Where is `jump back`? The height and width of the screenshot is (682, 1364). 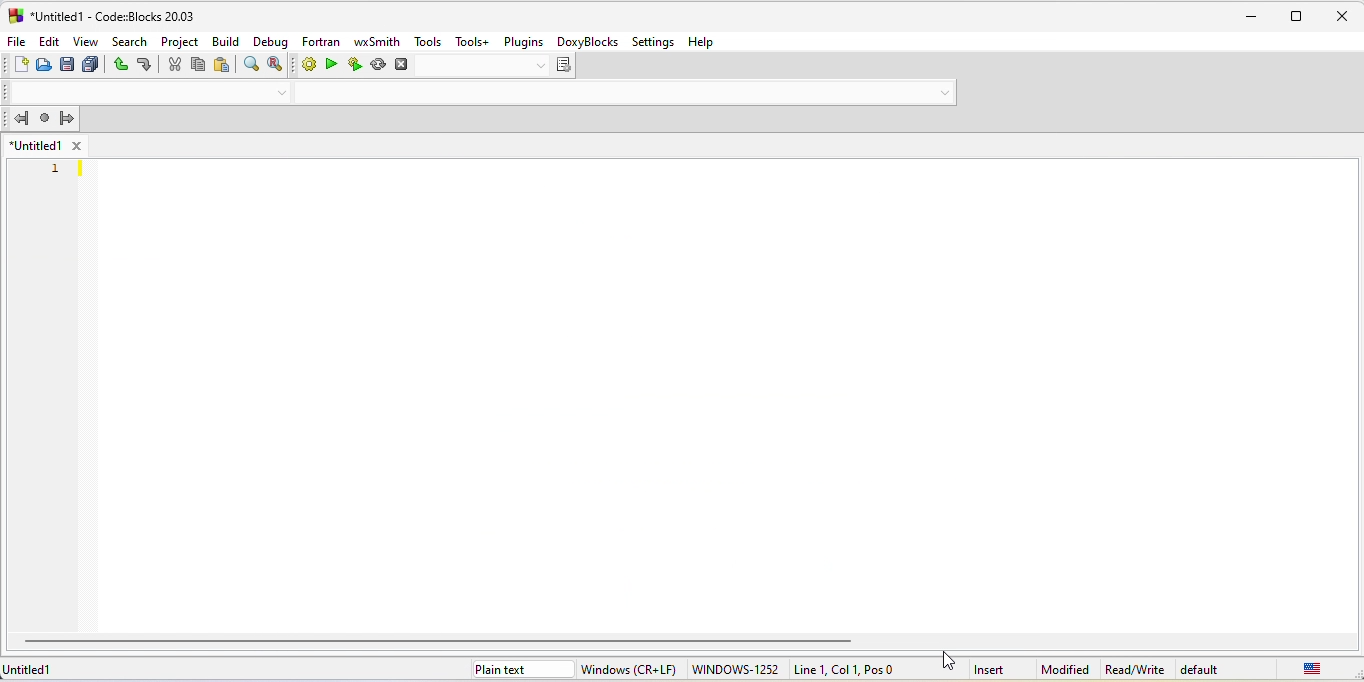 jump back is located at coordinates (20, 118).